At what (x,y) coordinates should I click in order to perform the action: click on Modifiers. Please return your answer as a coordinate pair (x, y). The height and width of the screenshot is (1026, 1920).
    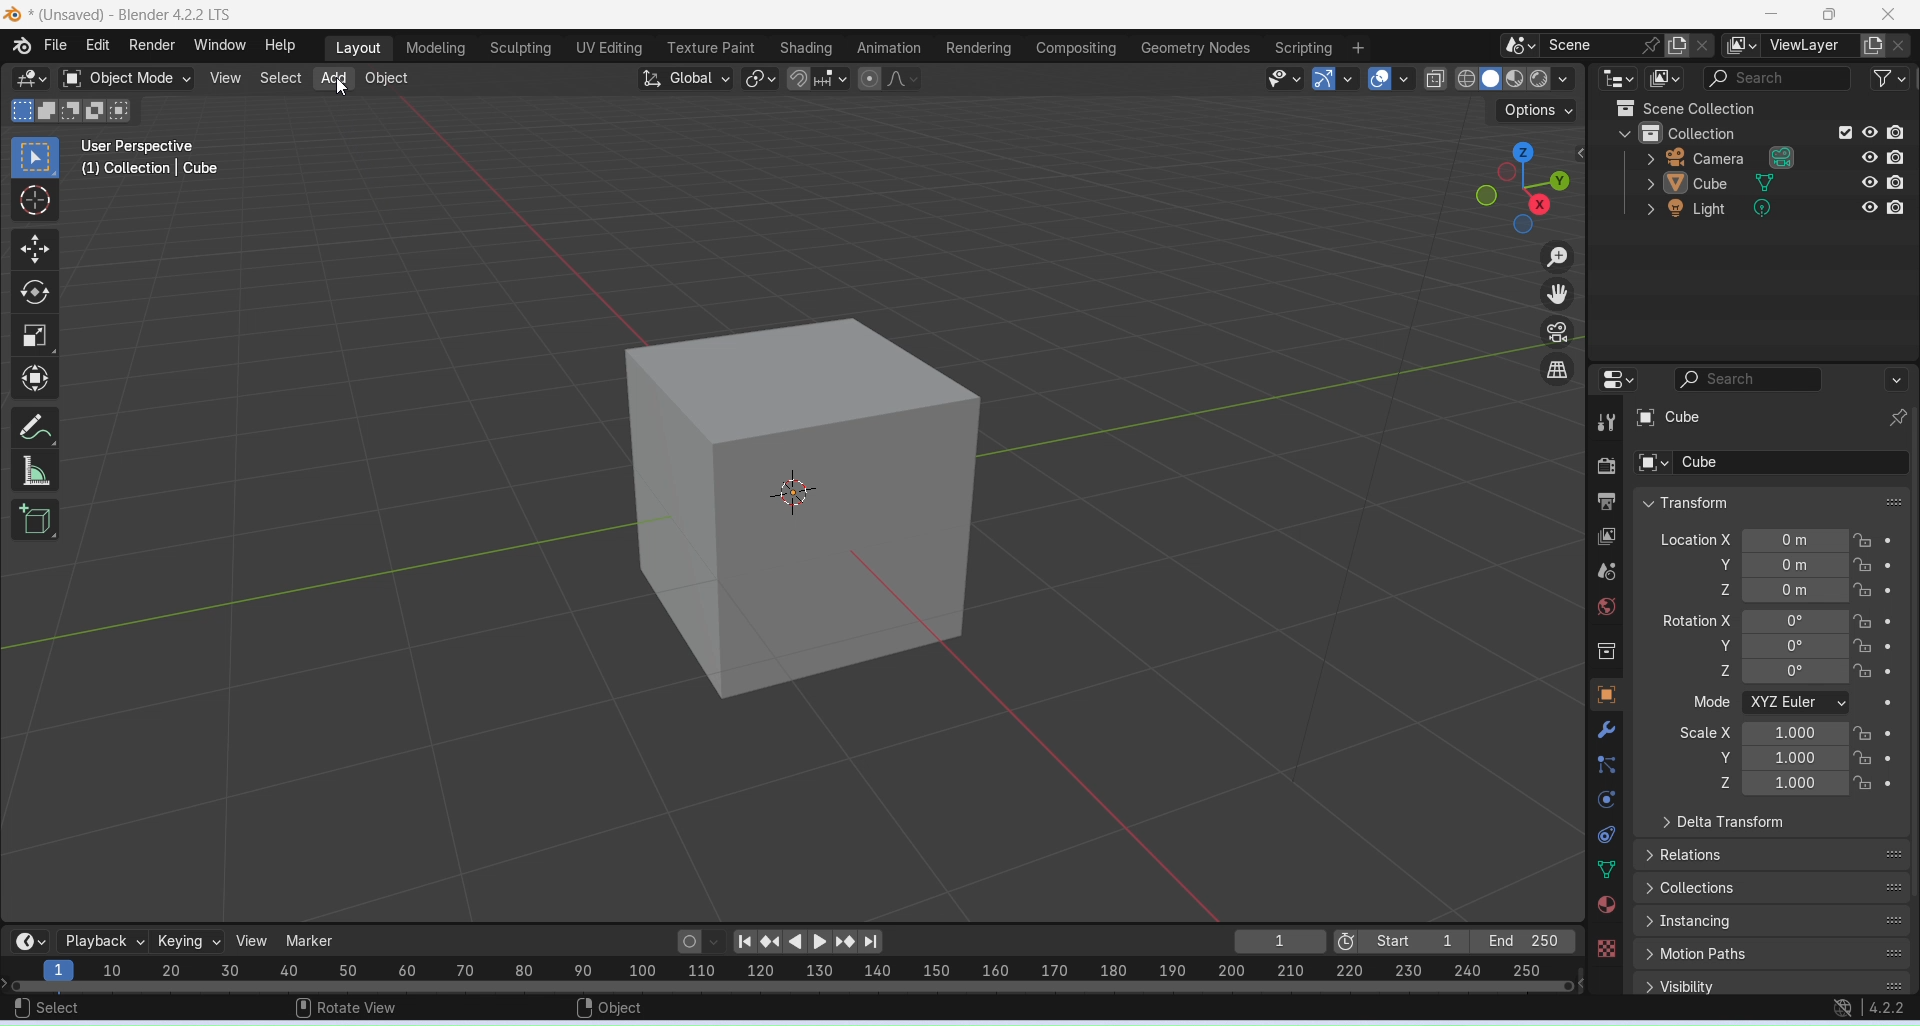
    Looking at the image, I should click on (1610, 729).